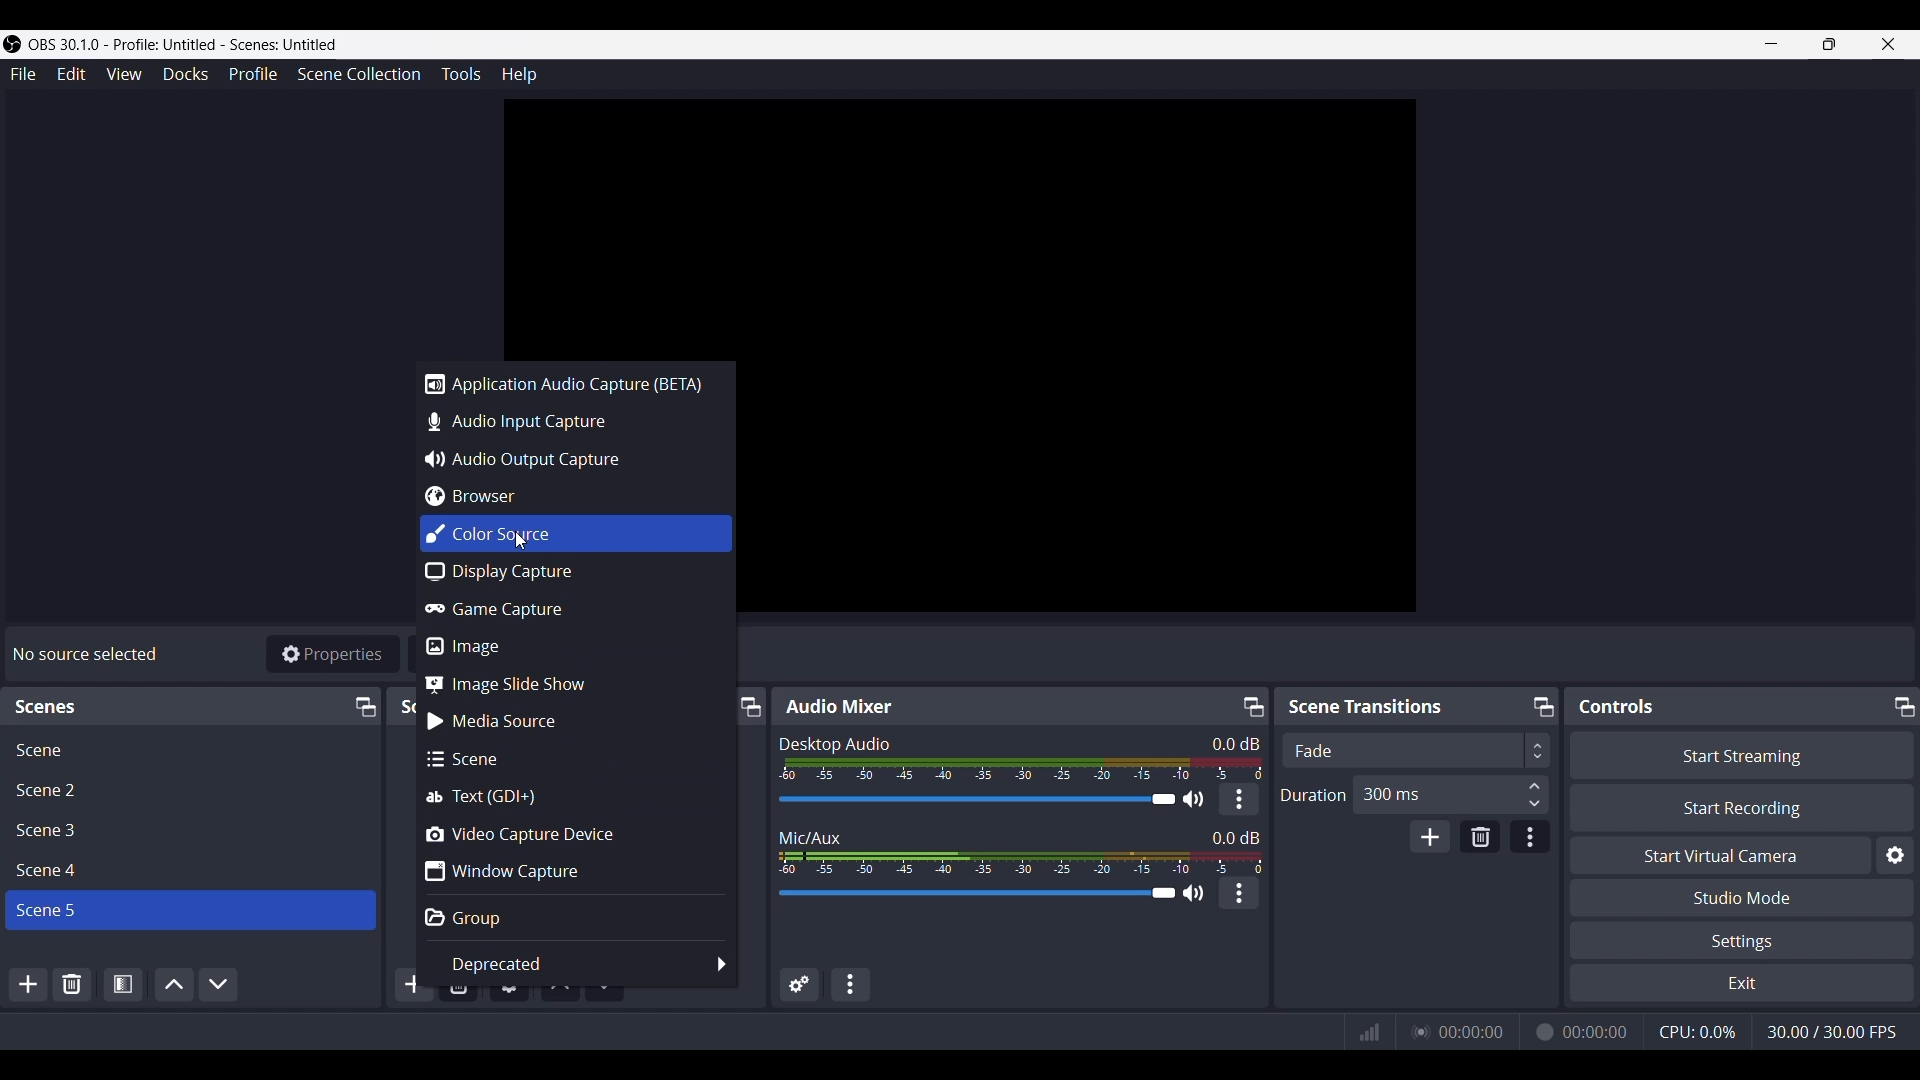  I want to click on Game capture, so click(571, 610).